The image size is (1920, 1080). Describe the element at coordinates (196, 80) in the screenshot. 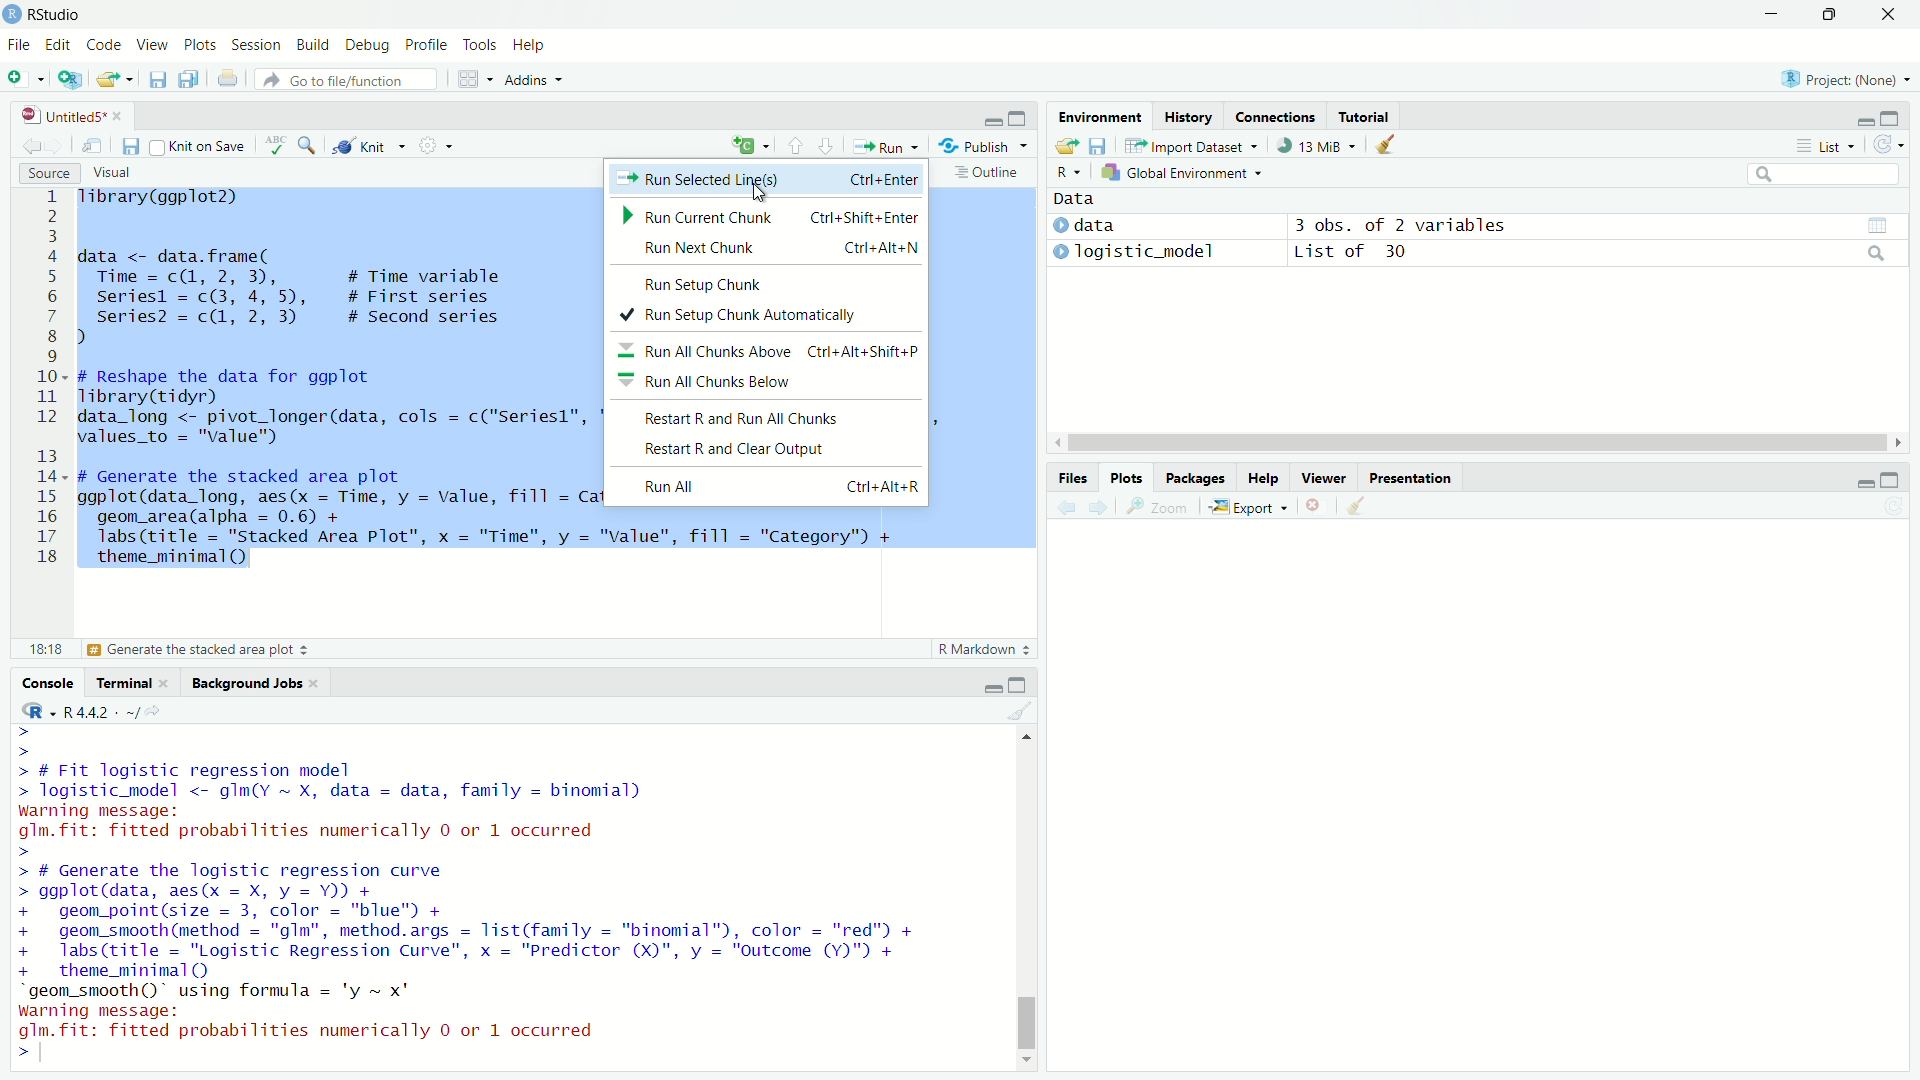

I see `copy` at that location.